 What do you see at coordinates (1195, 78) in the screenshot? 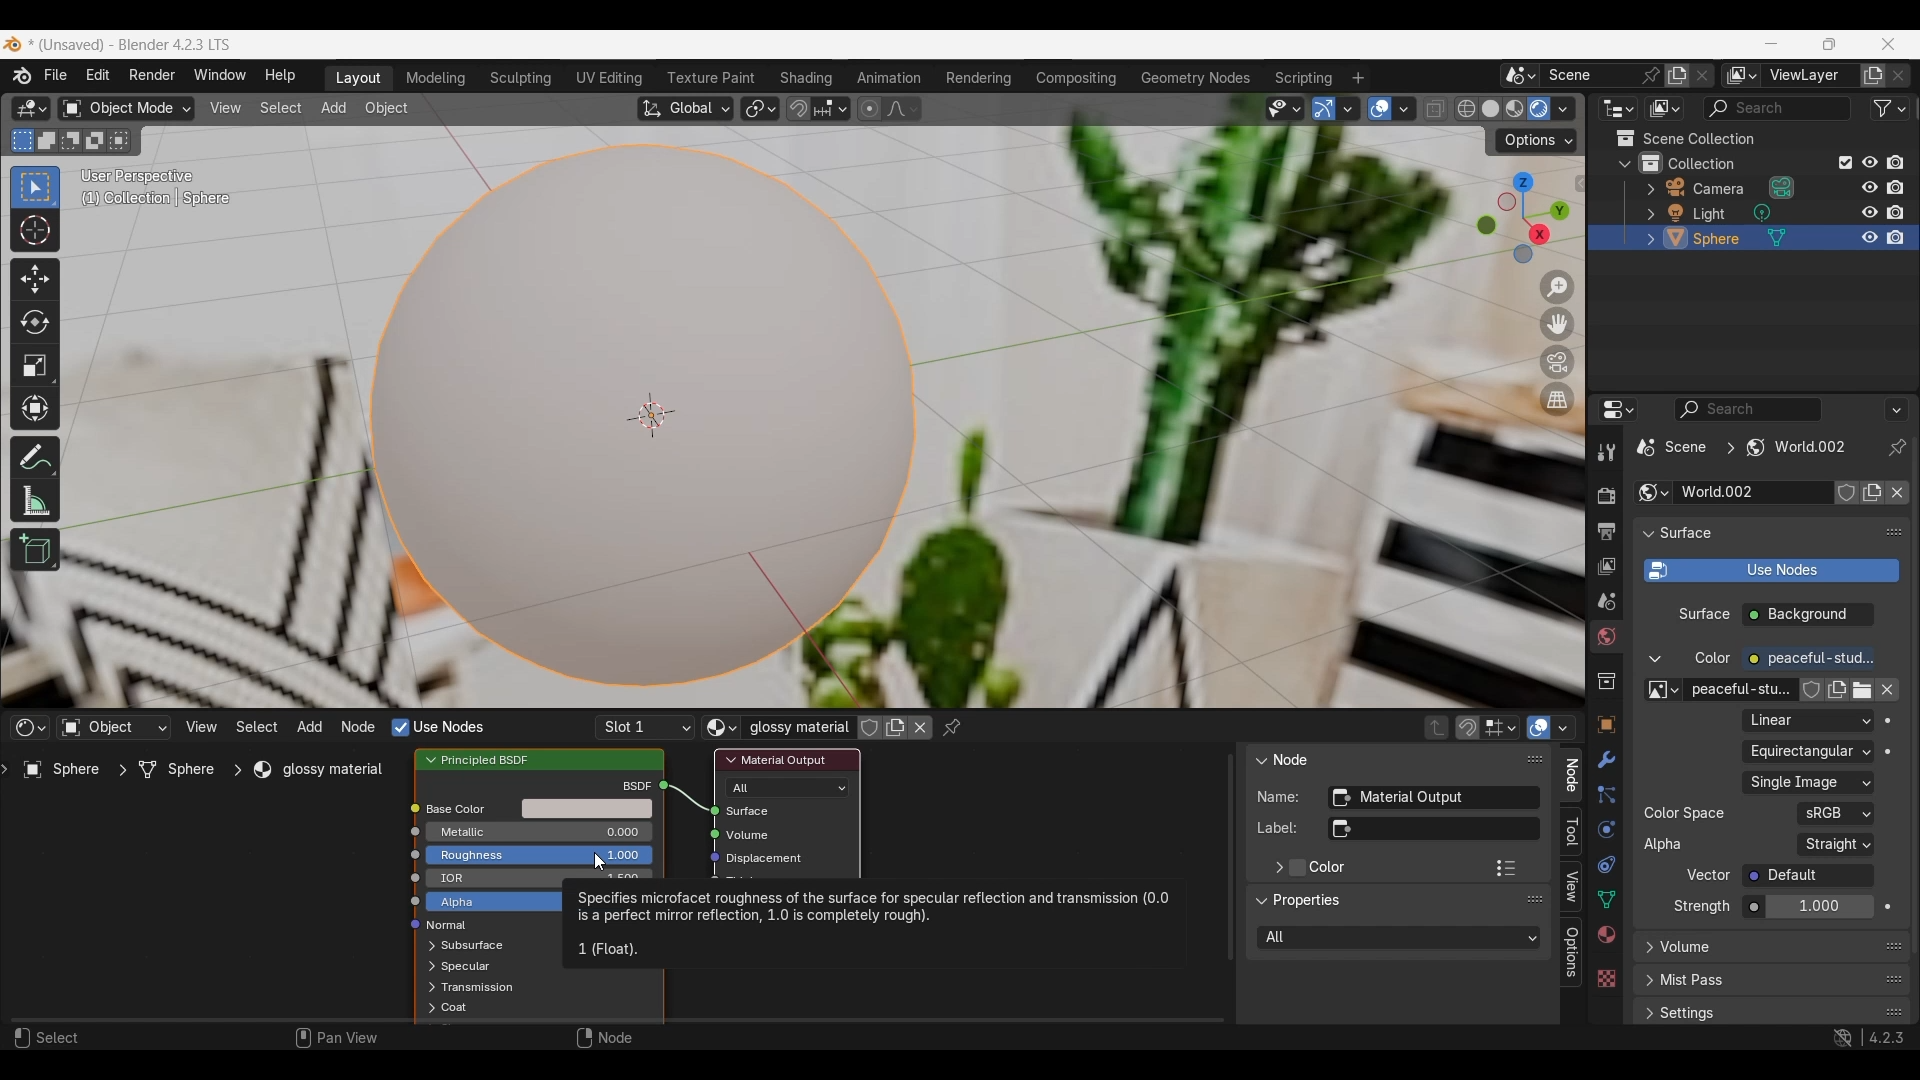
I see `Geometry nodes workspace` at bounding box center [1195, 78].